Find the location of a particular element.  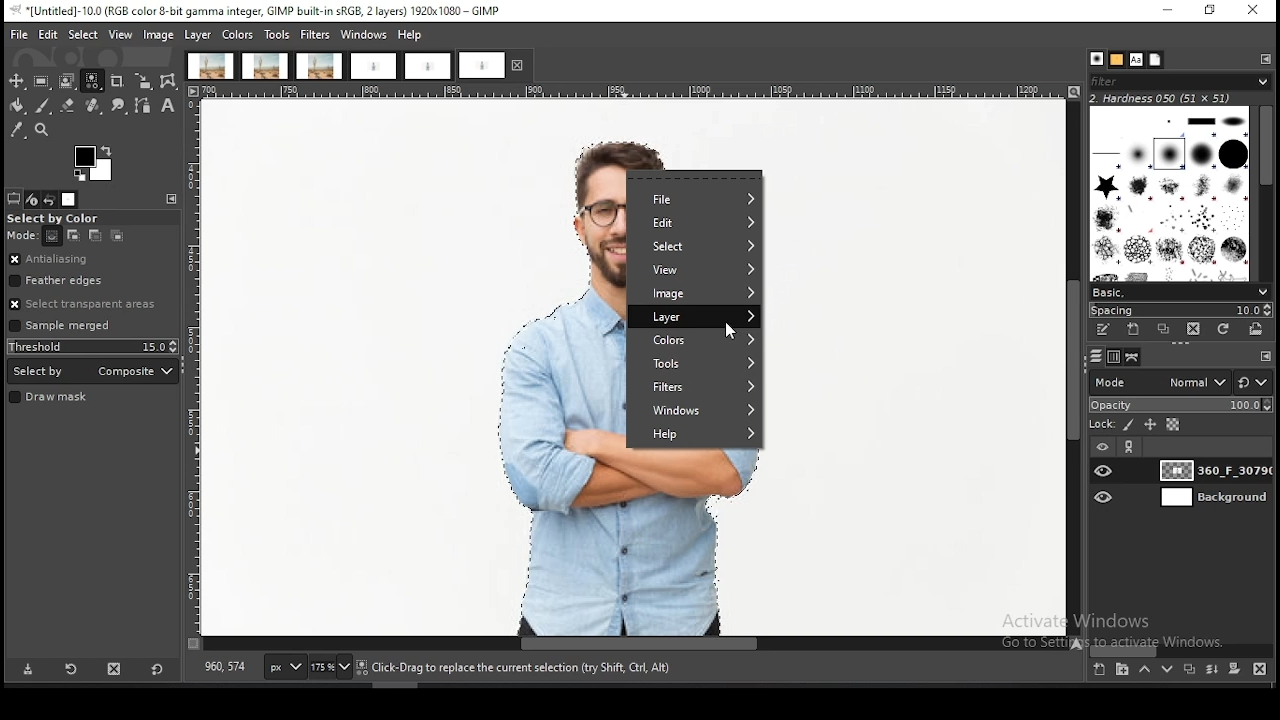

merge layers is located at coordinates (1212, 668).